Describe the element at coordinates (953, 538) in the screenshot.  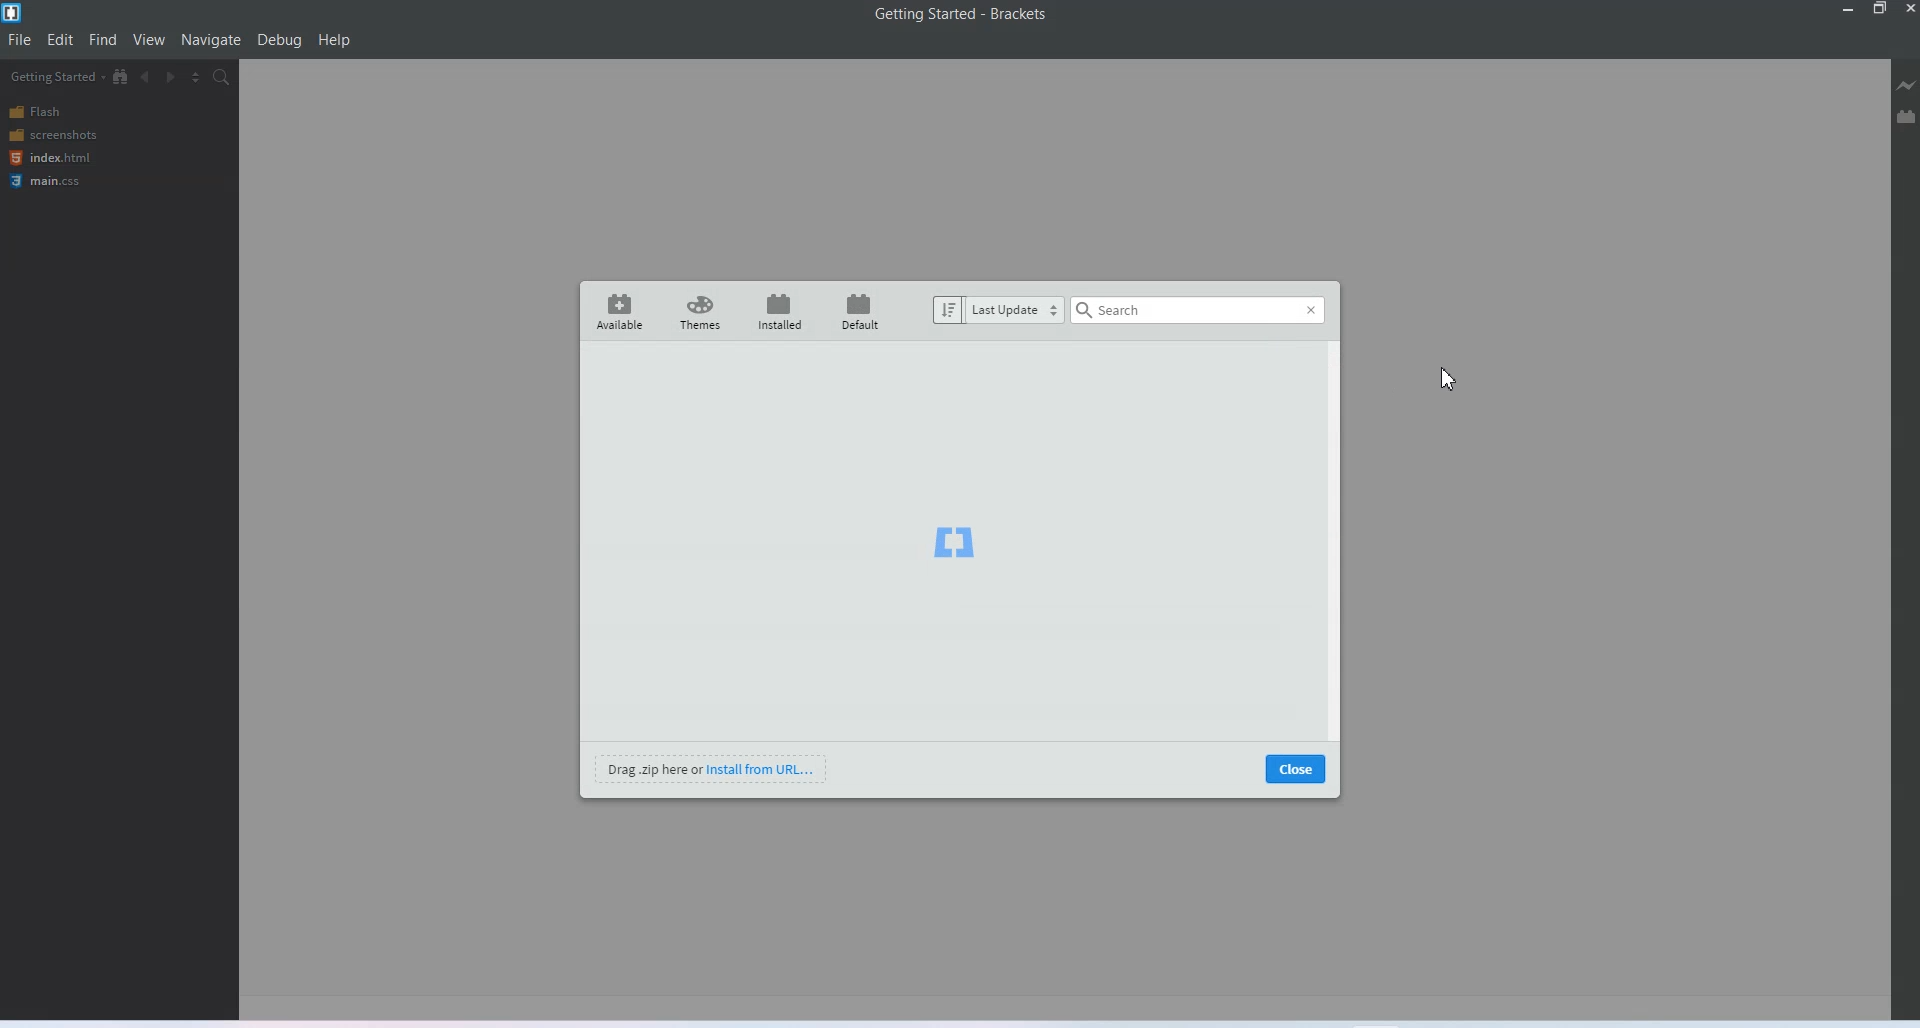
I see `Logo` at that location.